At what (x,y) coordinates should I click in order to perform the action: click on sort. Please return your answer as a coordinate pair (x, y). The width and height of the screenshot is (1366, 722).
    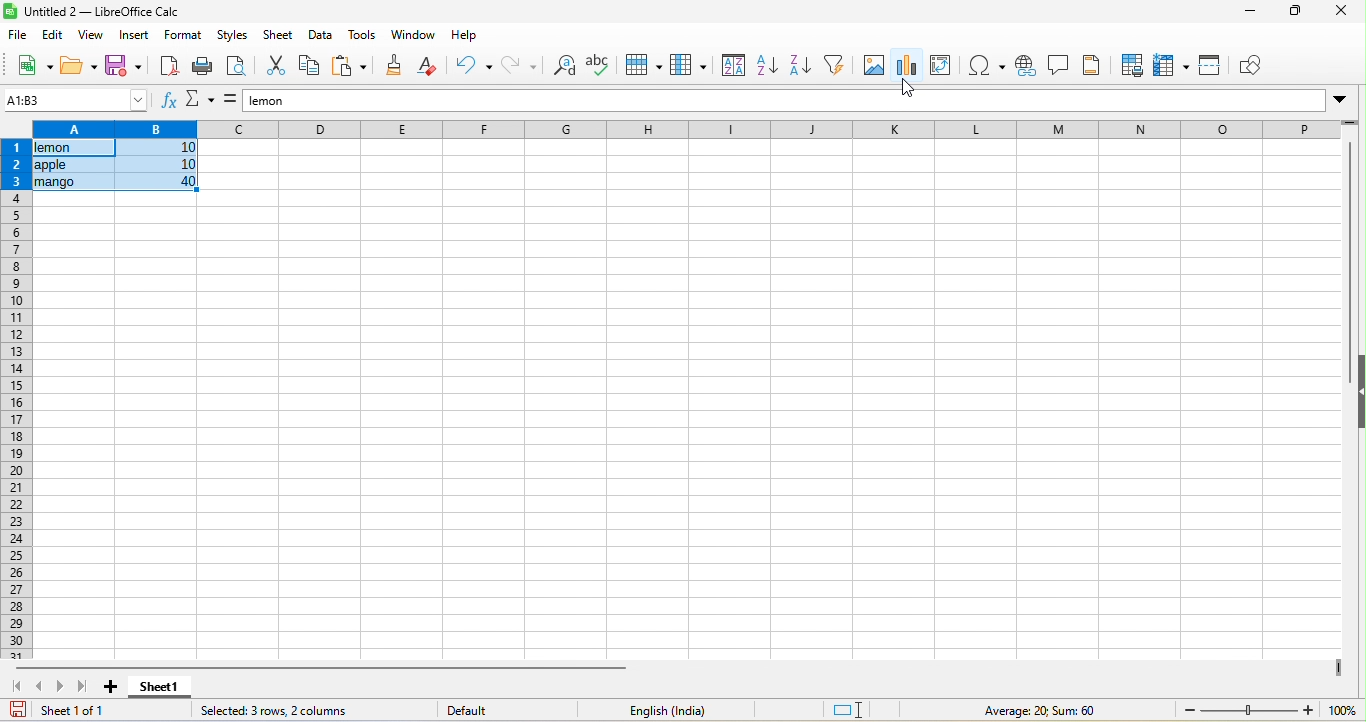
    Looking at the image, I should click on (731, 67).